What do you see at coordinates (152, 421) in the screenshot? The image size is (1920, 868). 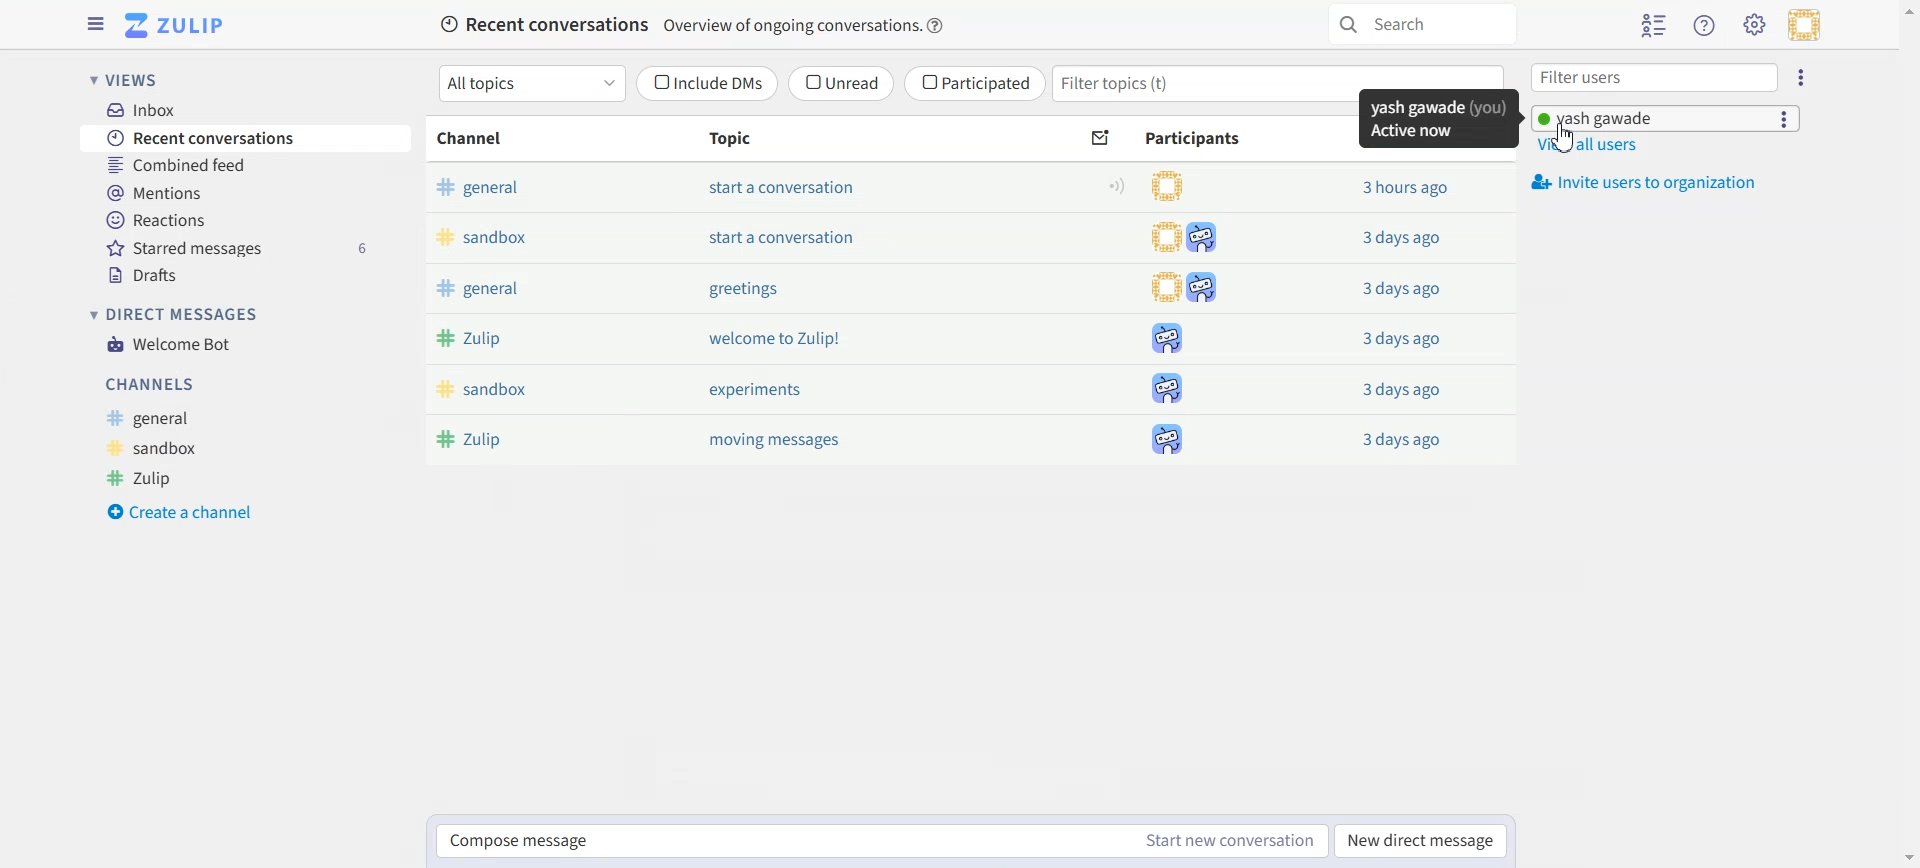 I see `General` at bounding box center [152, 421].